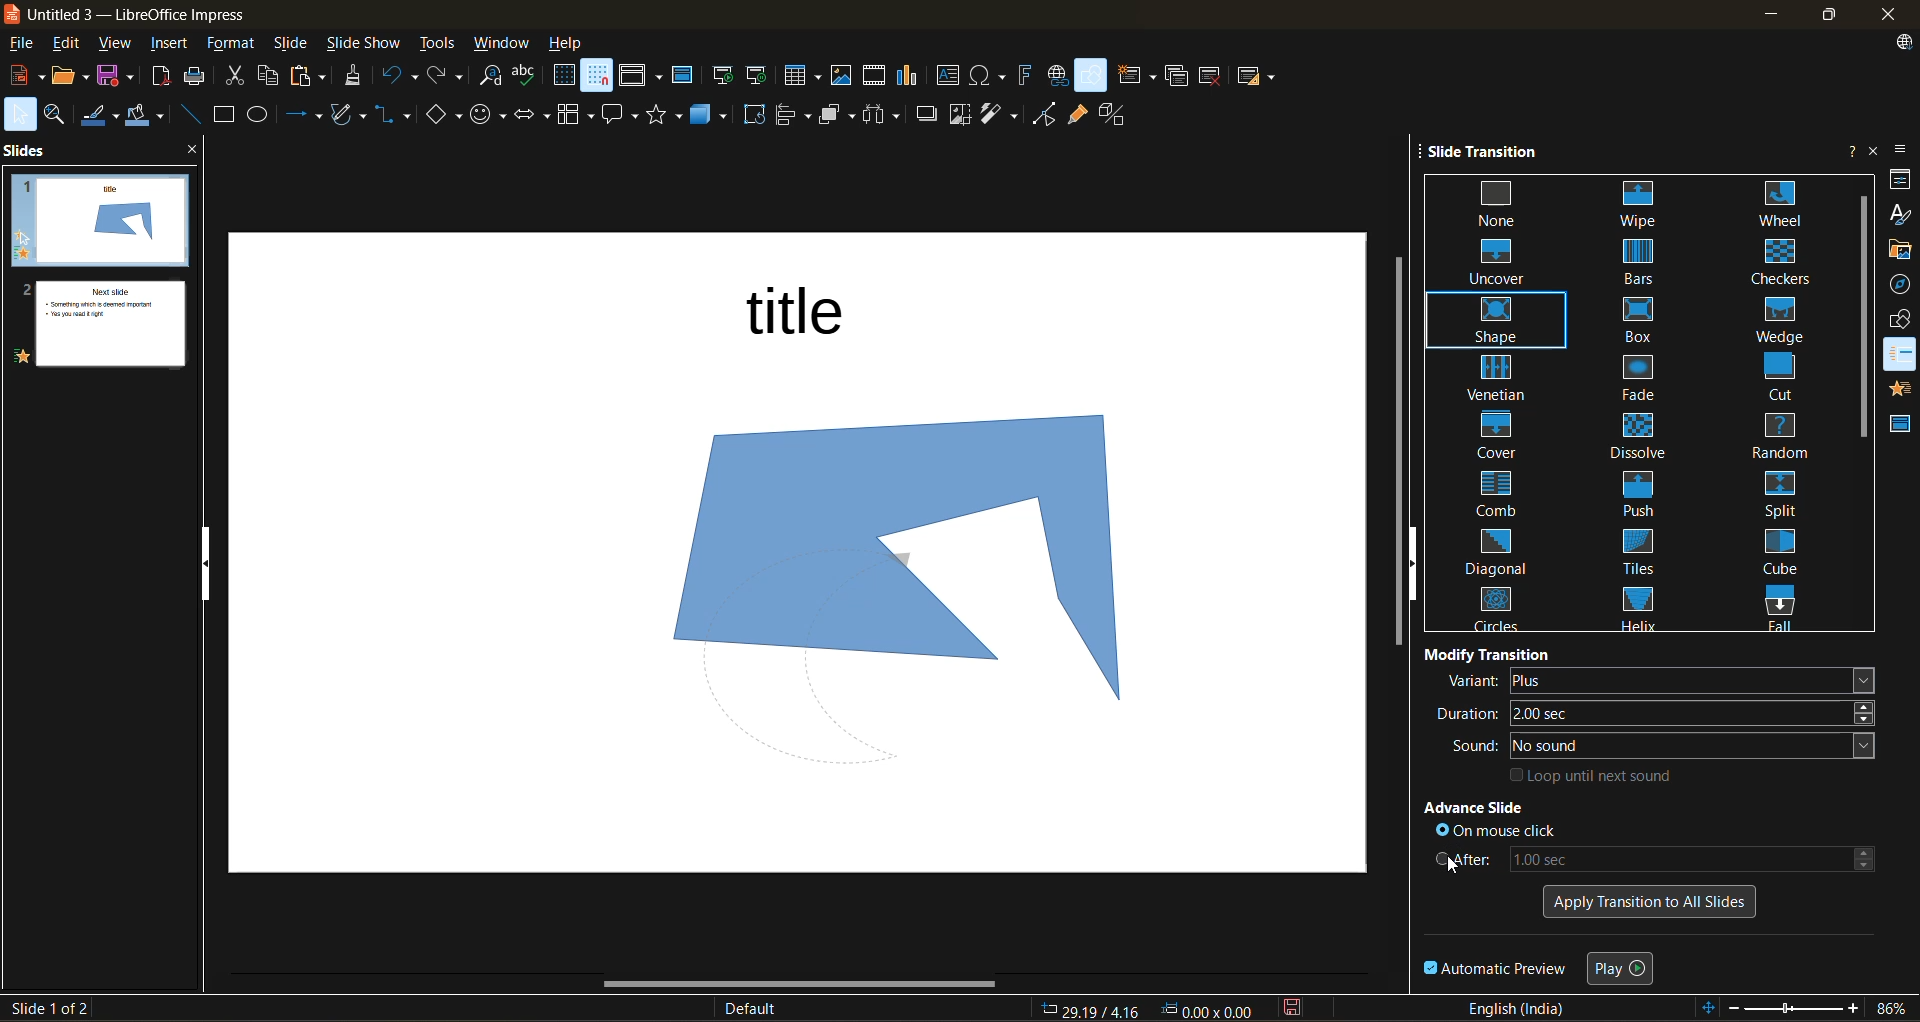  Describe the element at coordinates (264, 115) in the screenshot. I see `ellipse` at that location.